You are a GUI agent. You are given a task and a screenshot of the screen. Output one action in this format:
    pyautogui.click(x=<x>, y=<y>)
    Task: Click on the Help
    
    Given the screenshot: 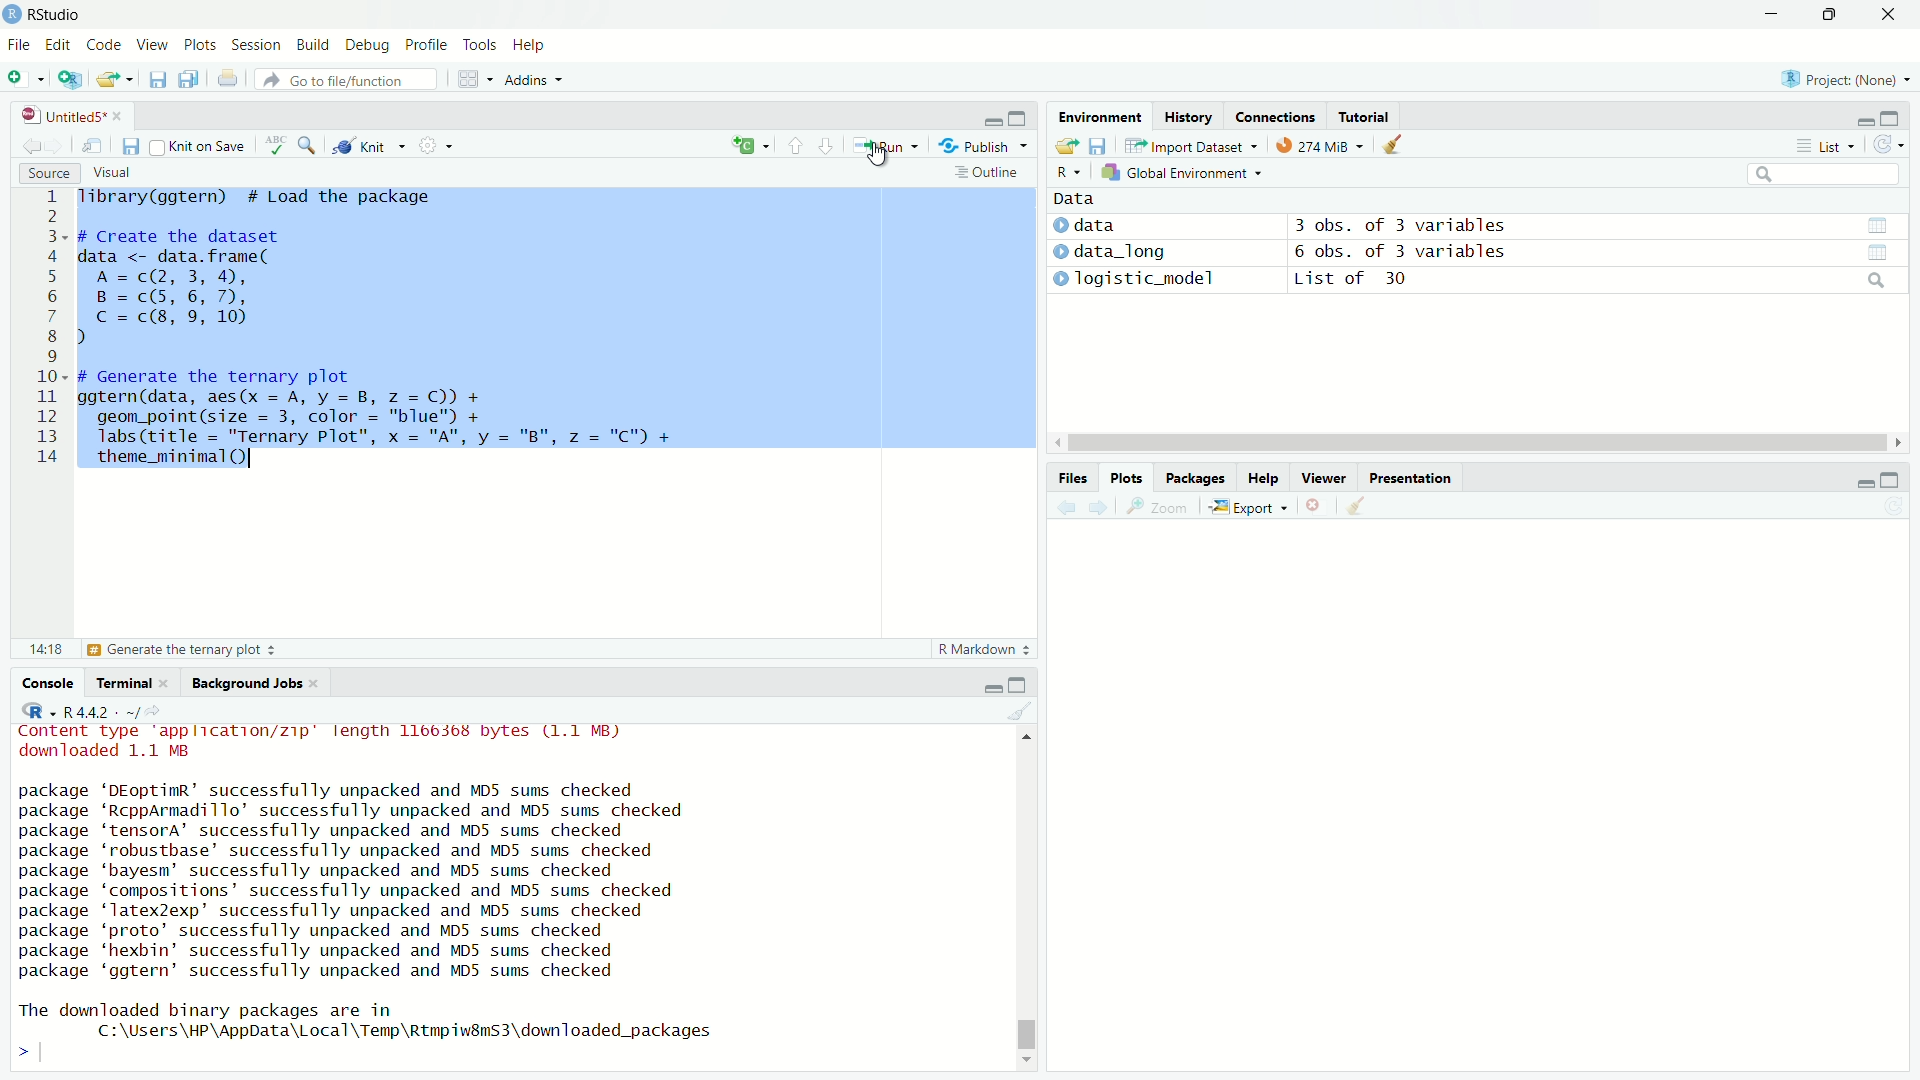 What is the action you would take?
    pyautogui.click(x=527, y=46)
    